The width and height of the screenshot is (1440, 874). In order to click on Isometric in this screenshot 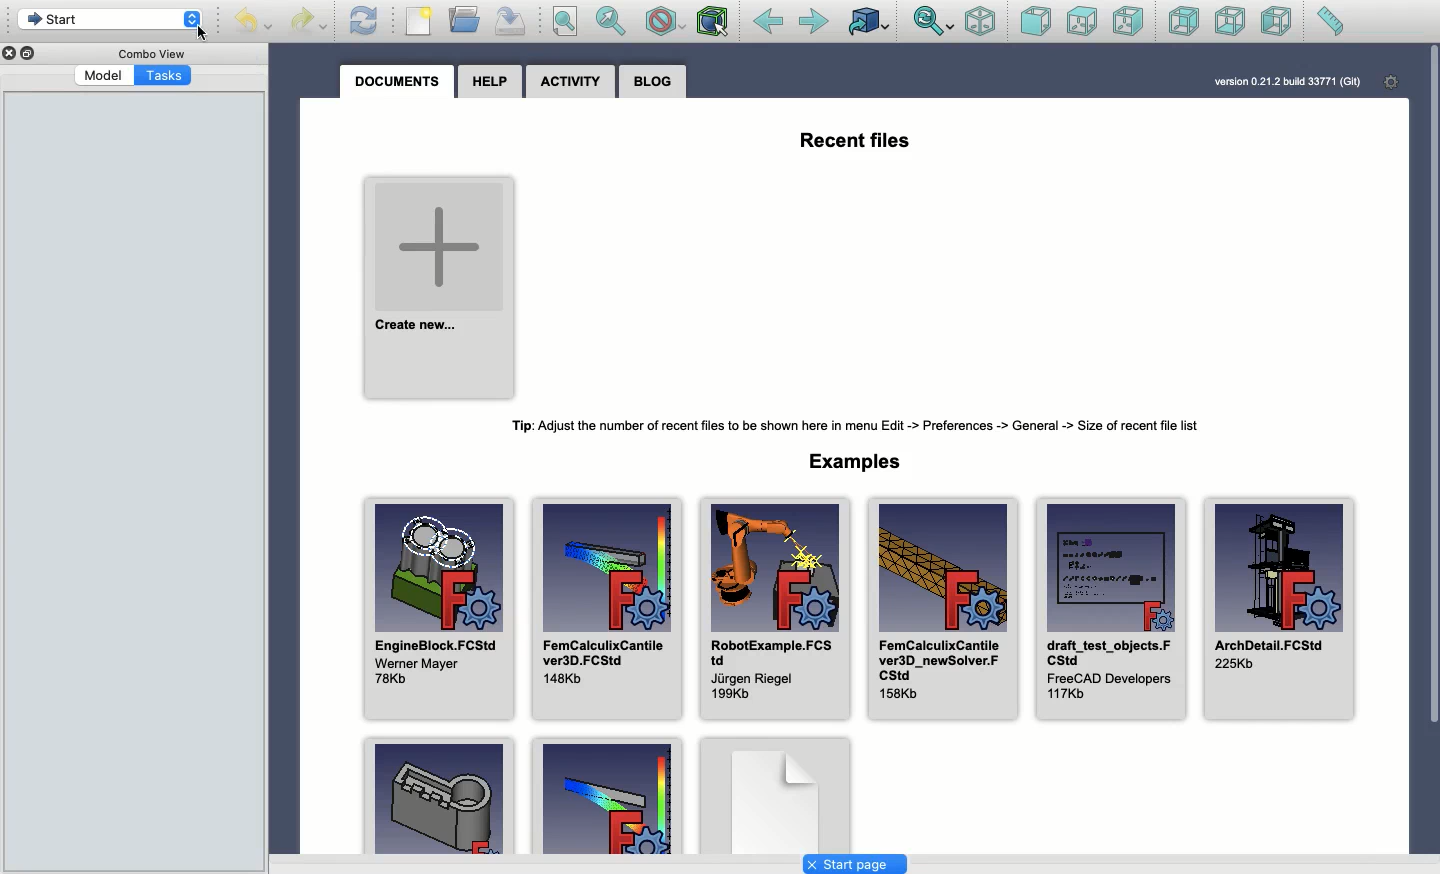, I will do `click(979, 23)`.